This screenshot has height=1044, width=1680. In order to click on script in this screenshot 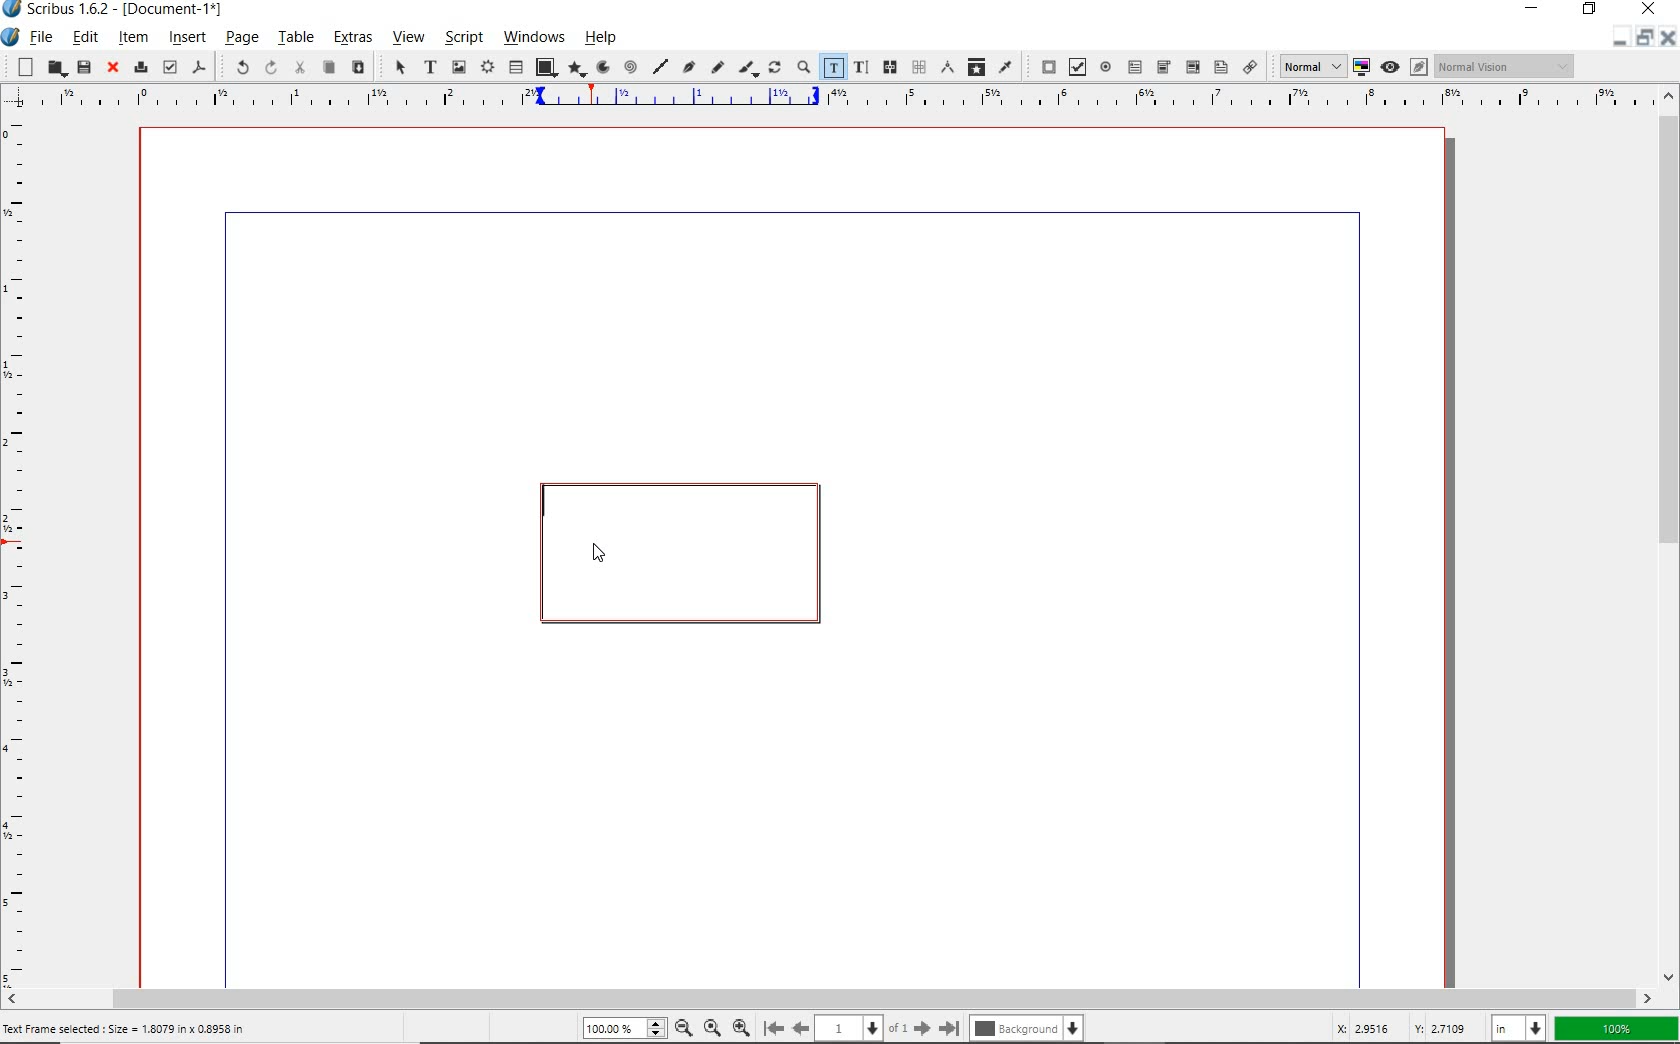, I will do `click(463, 36)`.